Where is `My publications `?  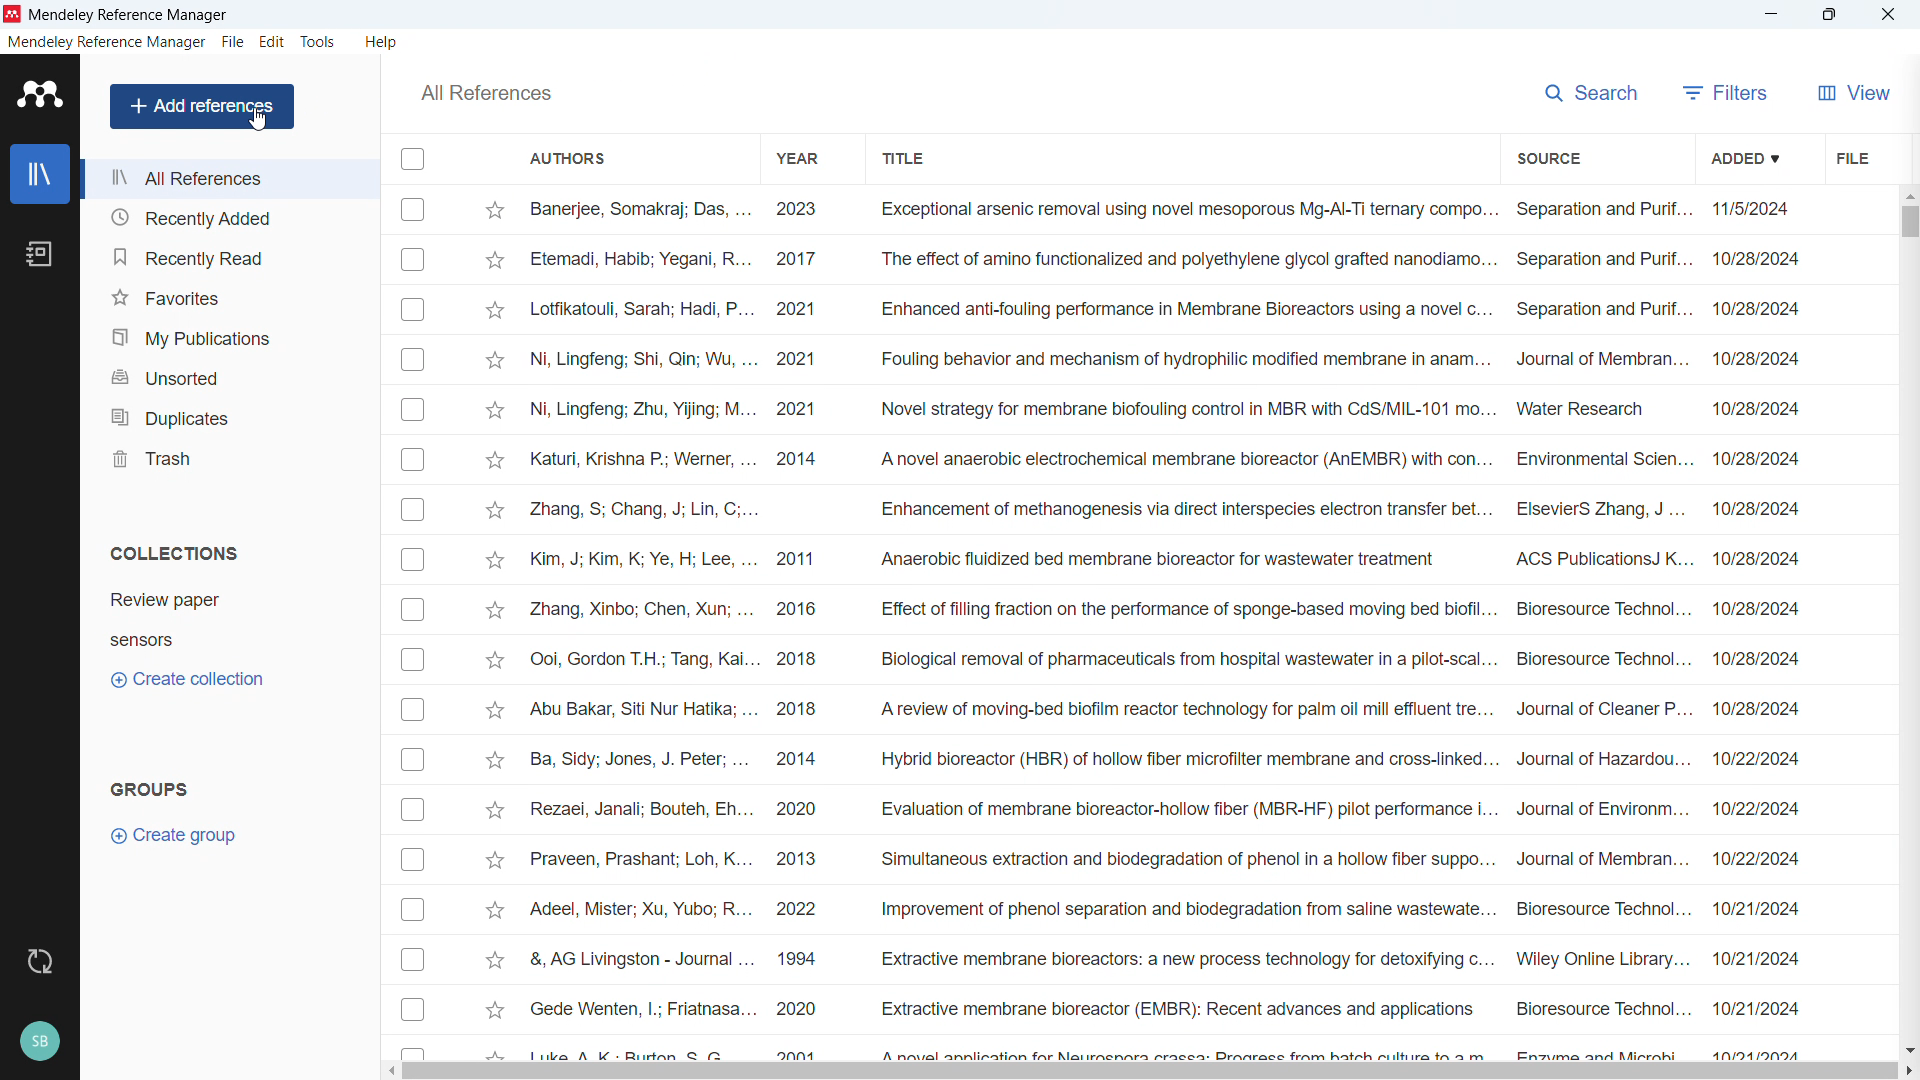
My publications  is located at coordinates (227, 337).